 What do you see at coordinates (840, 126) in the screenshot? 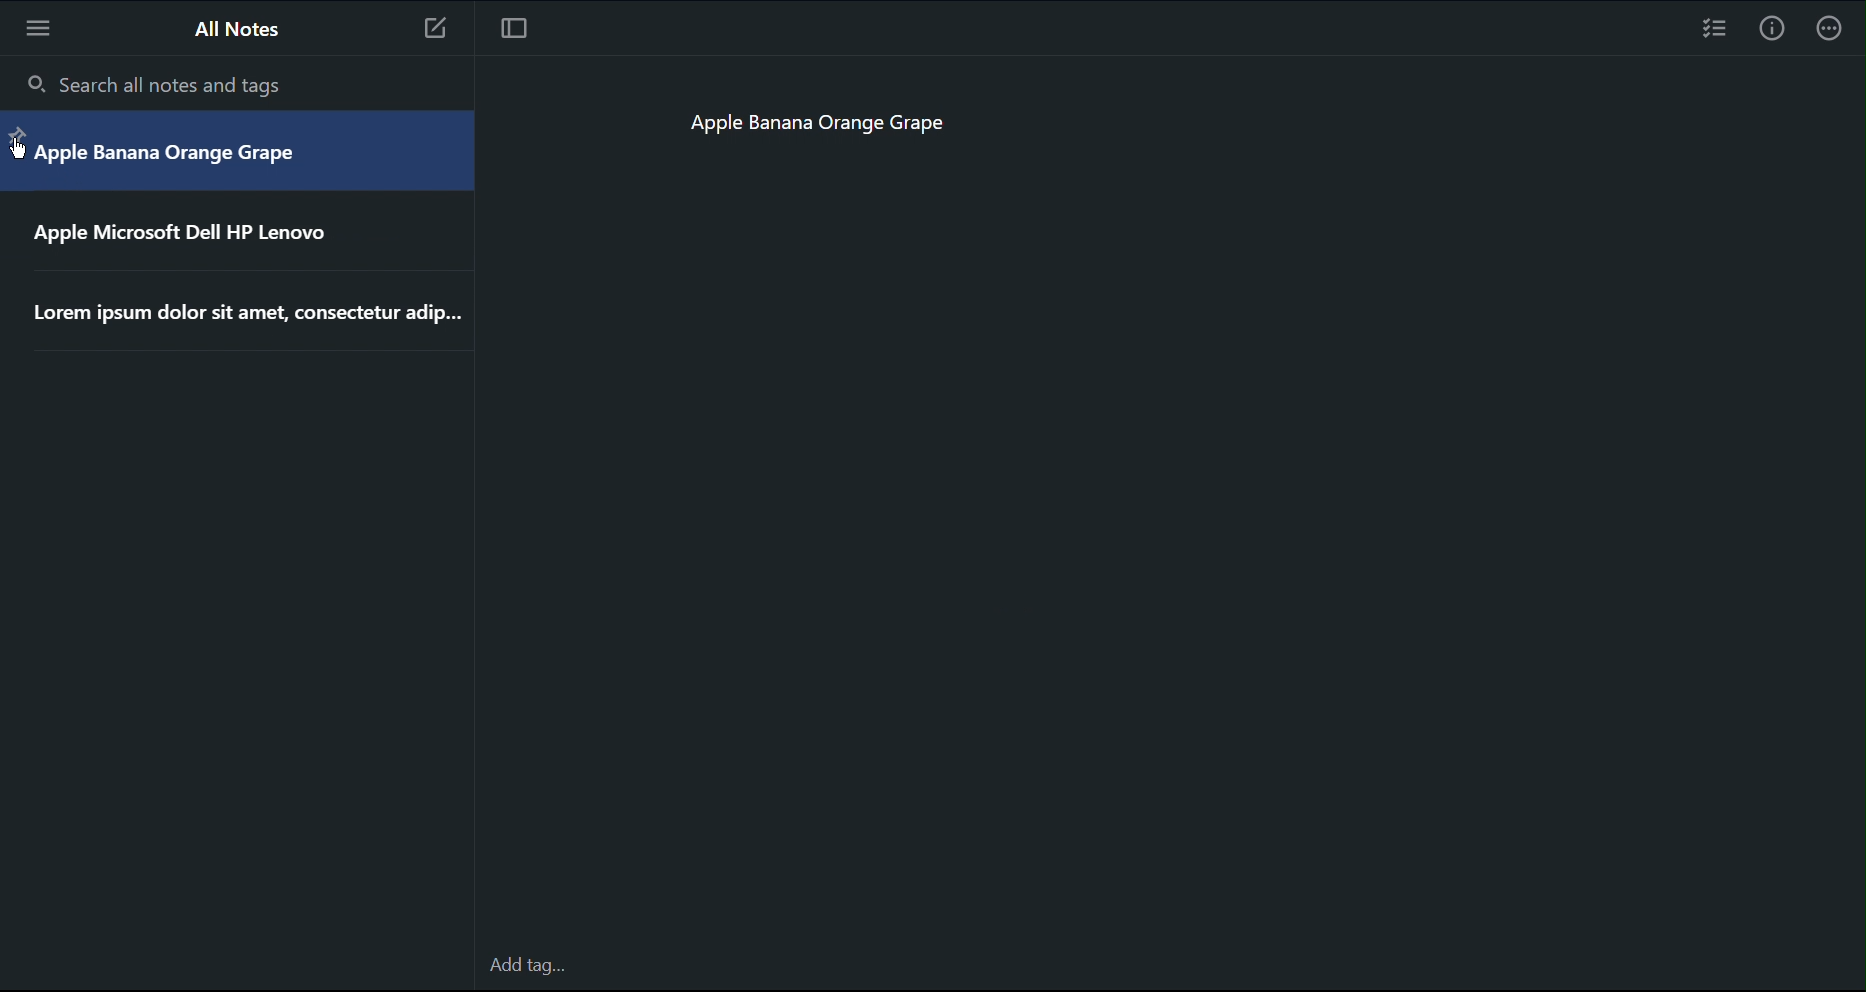
I see `Apple Banana Orange Grape` at bounding box center [840, 126].